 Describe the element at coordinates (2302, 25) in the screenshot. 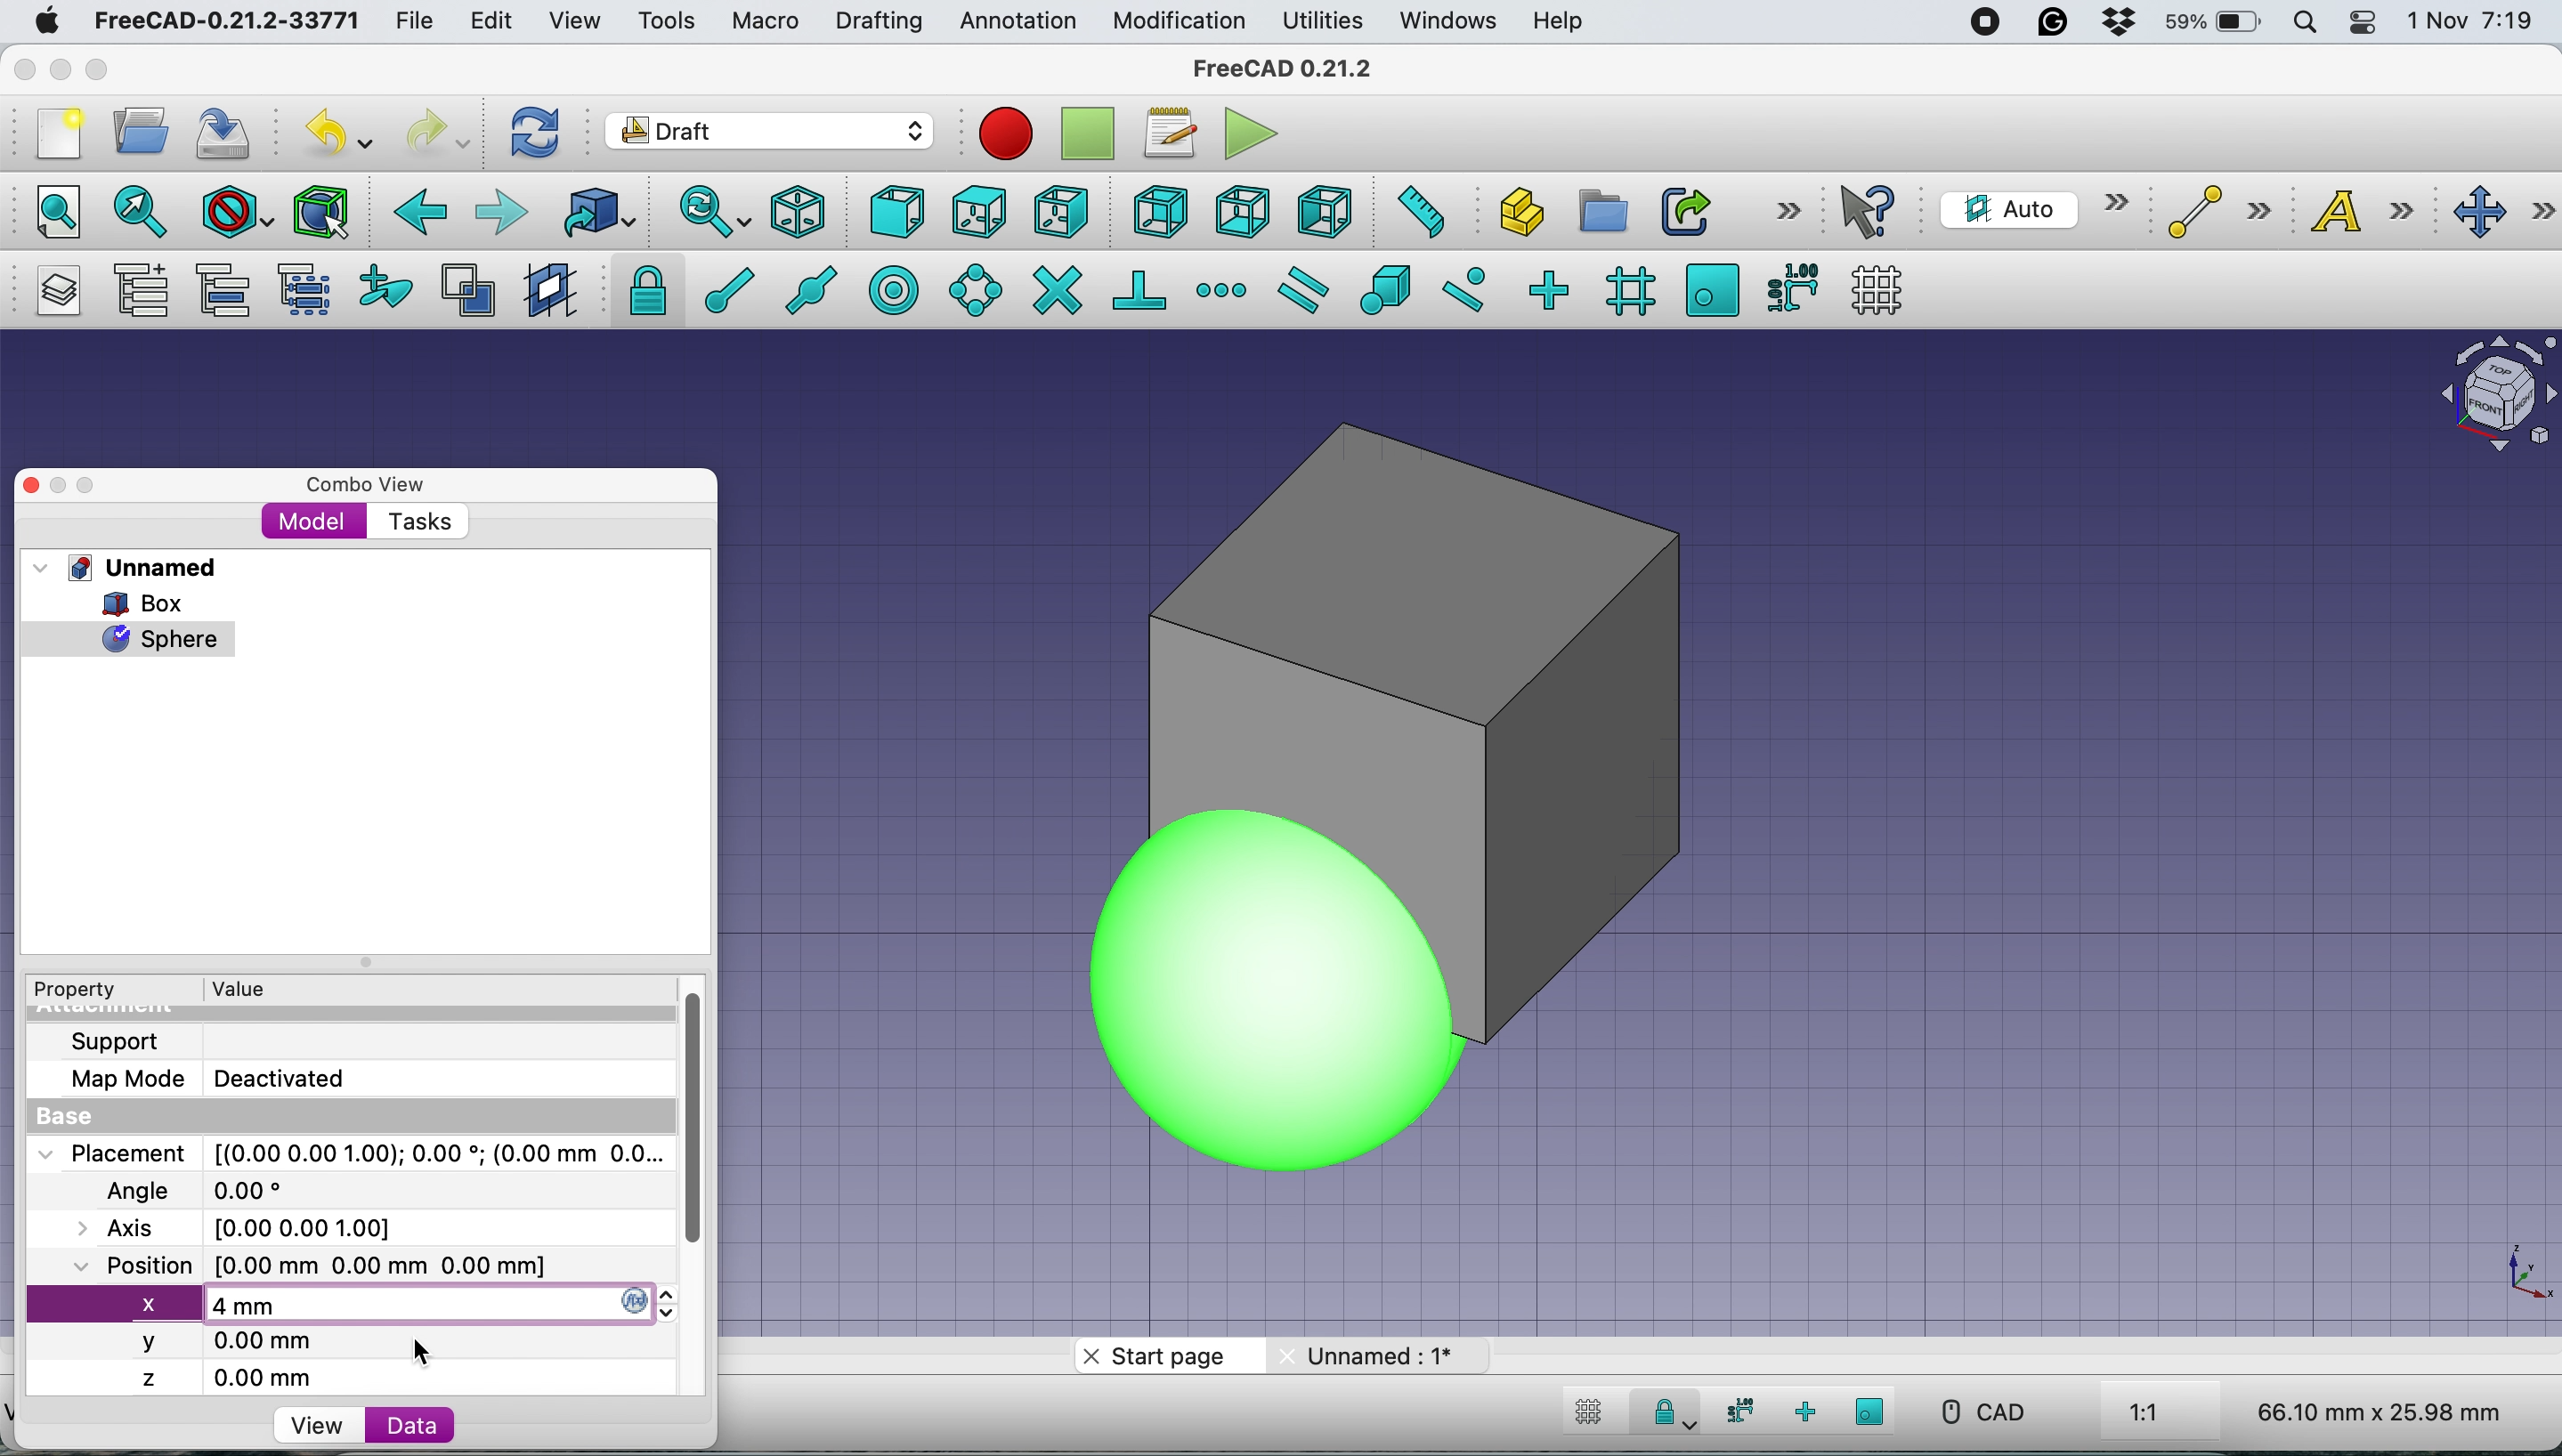

I see `spotlight search` at that location.